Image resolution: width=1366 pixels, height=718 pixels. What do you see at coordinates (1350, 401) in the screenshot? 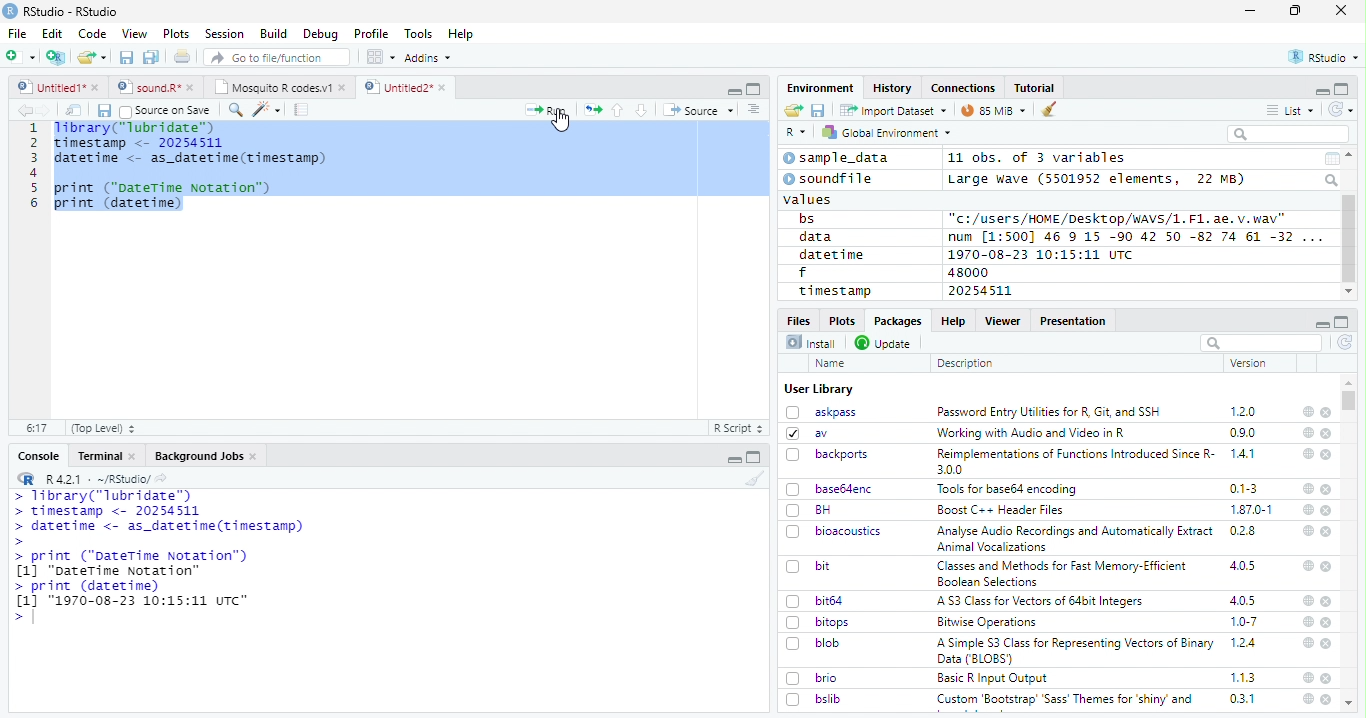
I see `scroll bar` at bounding box center [1350, 401].